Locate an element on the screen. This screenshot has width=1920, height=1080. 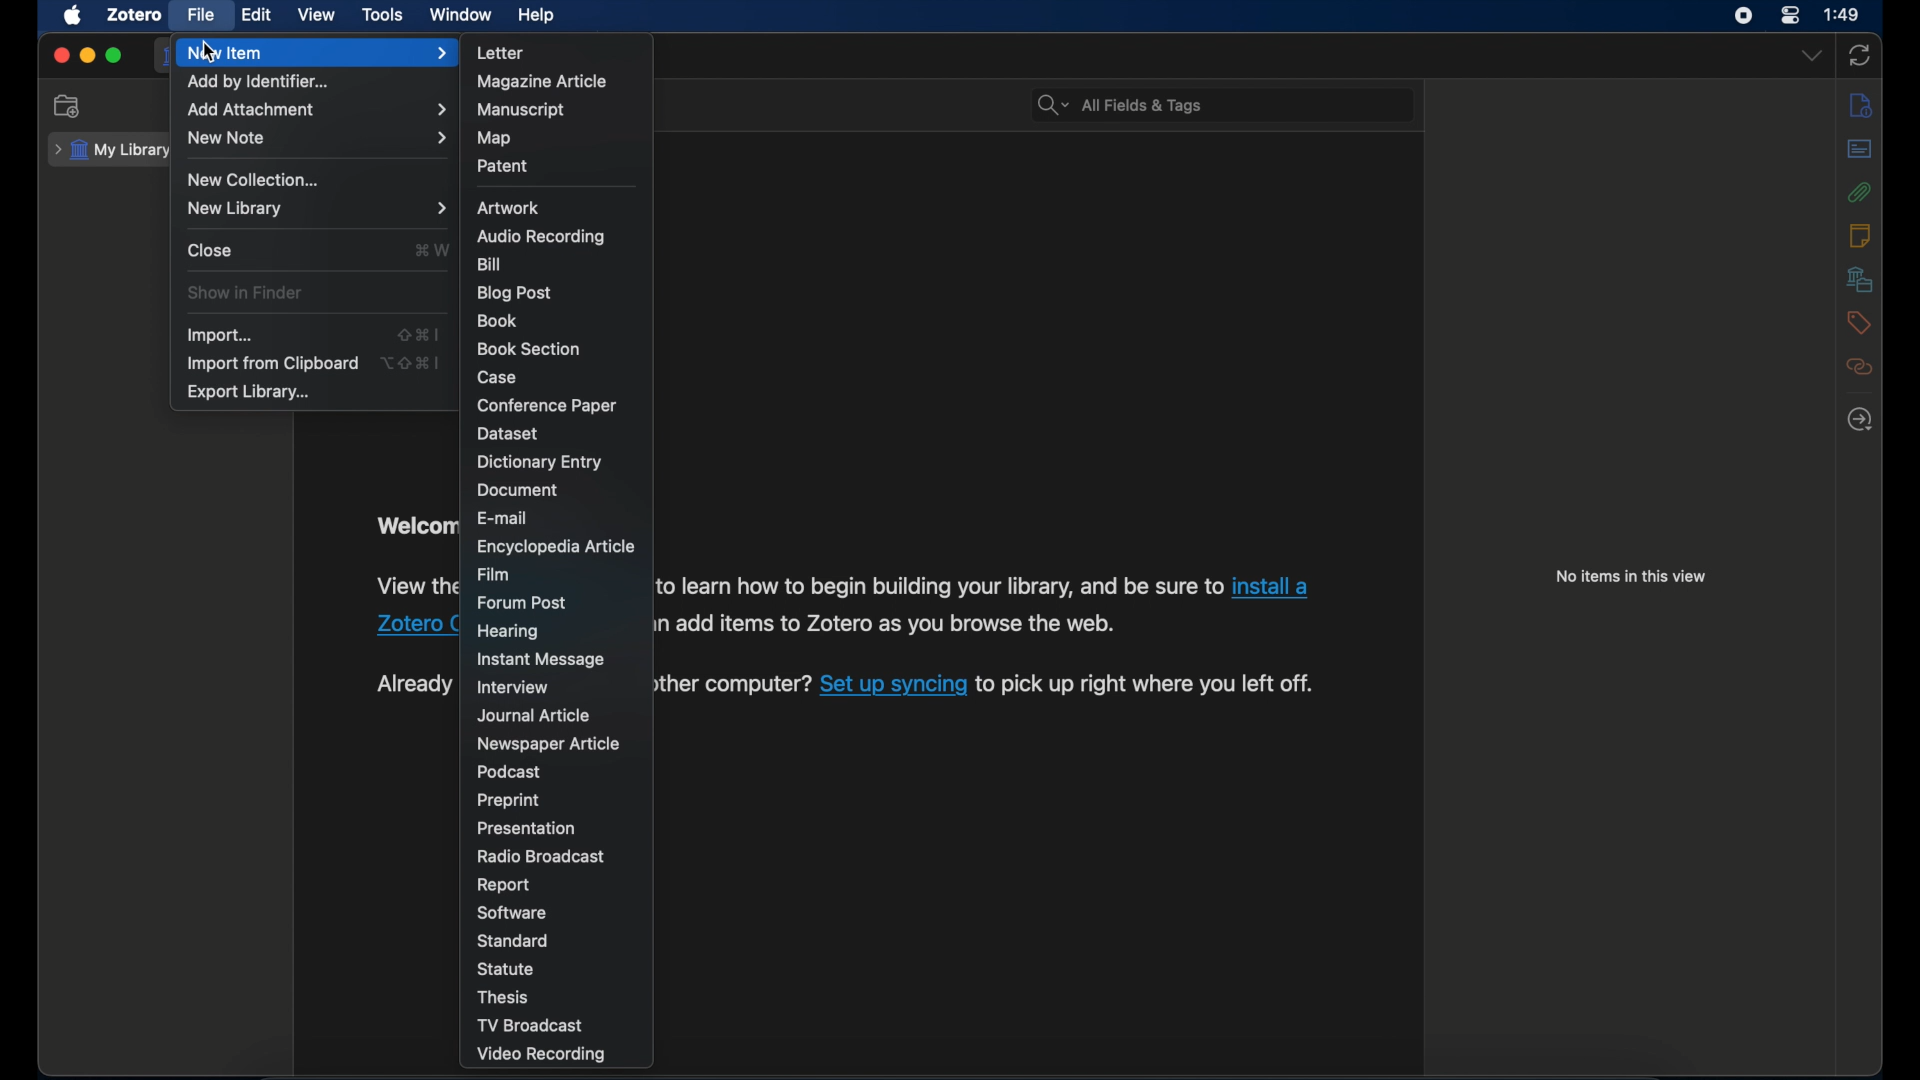
cursor is located at coordinates (208, 52).